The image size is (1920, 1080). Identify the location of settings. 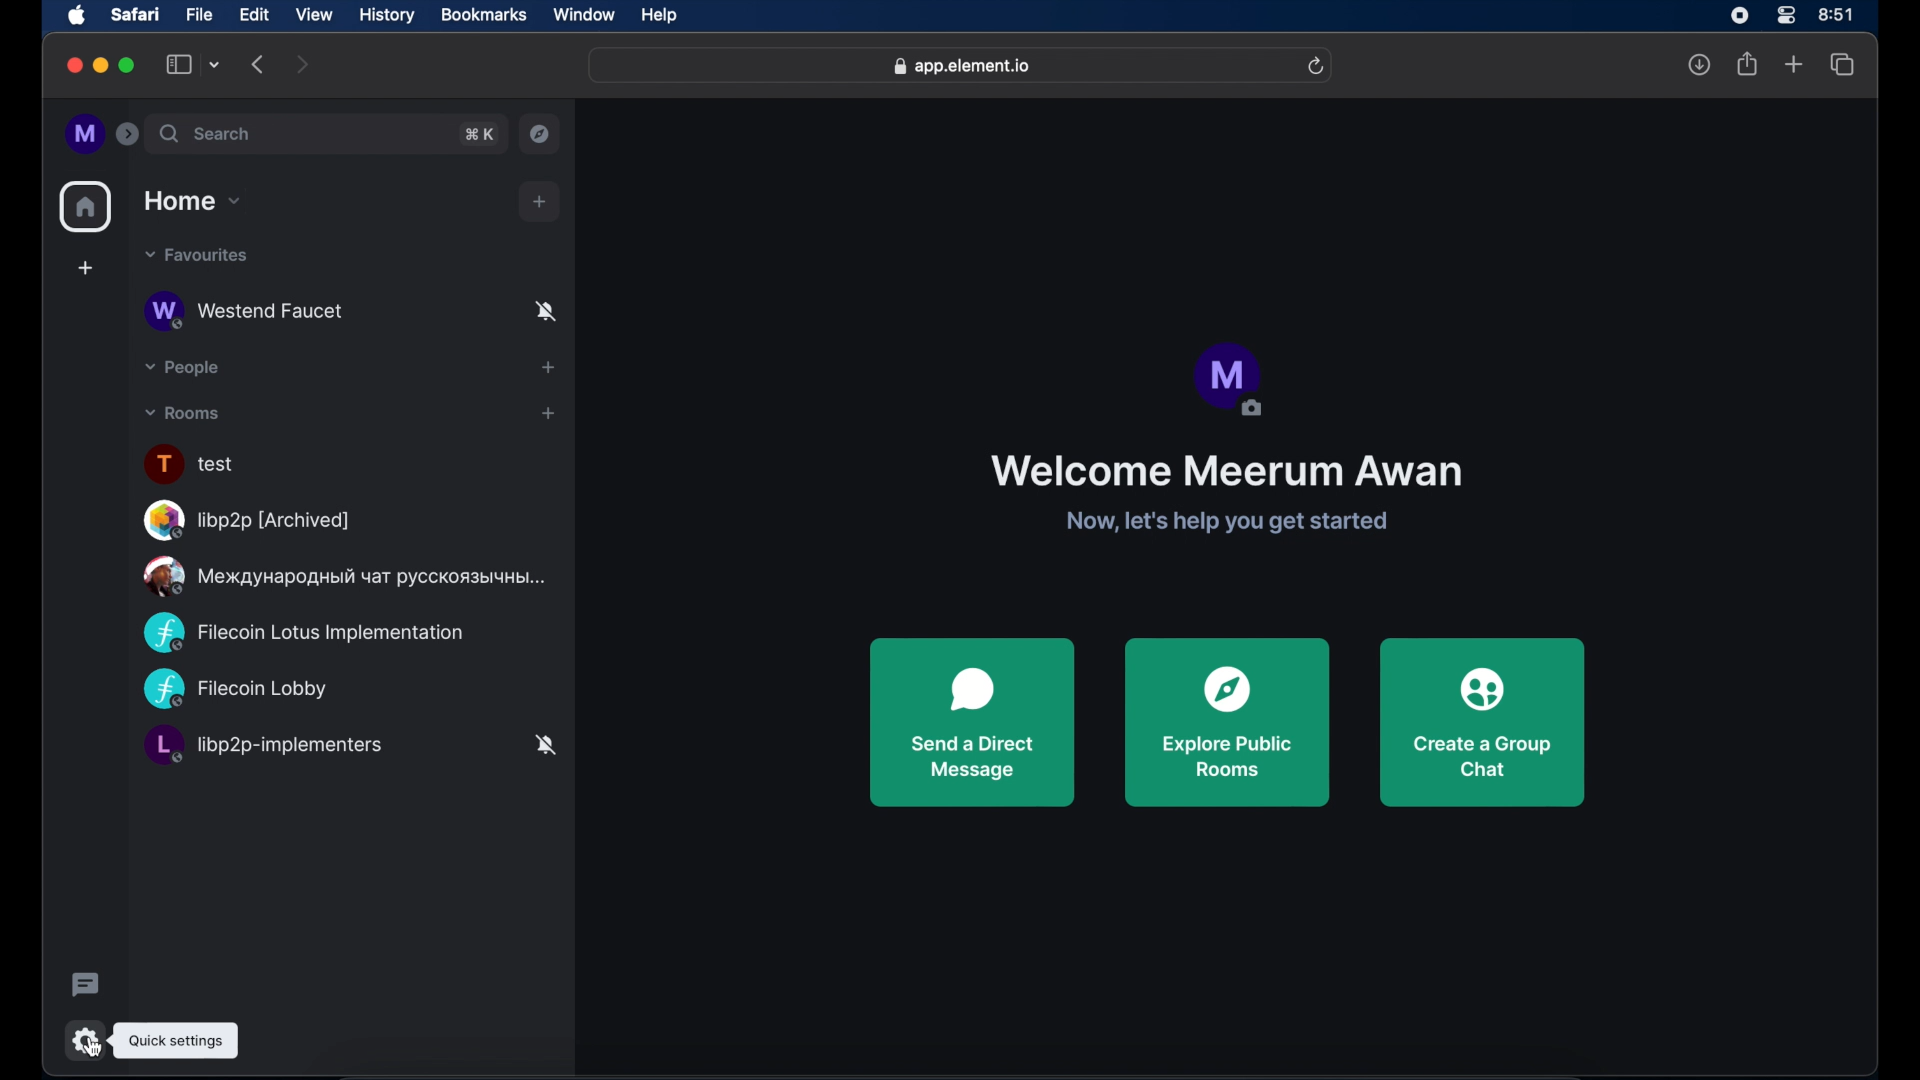
(84, 1040).